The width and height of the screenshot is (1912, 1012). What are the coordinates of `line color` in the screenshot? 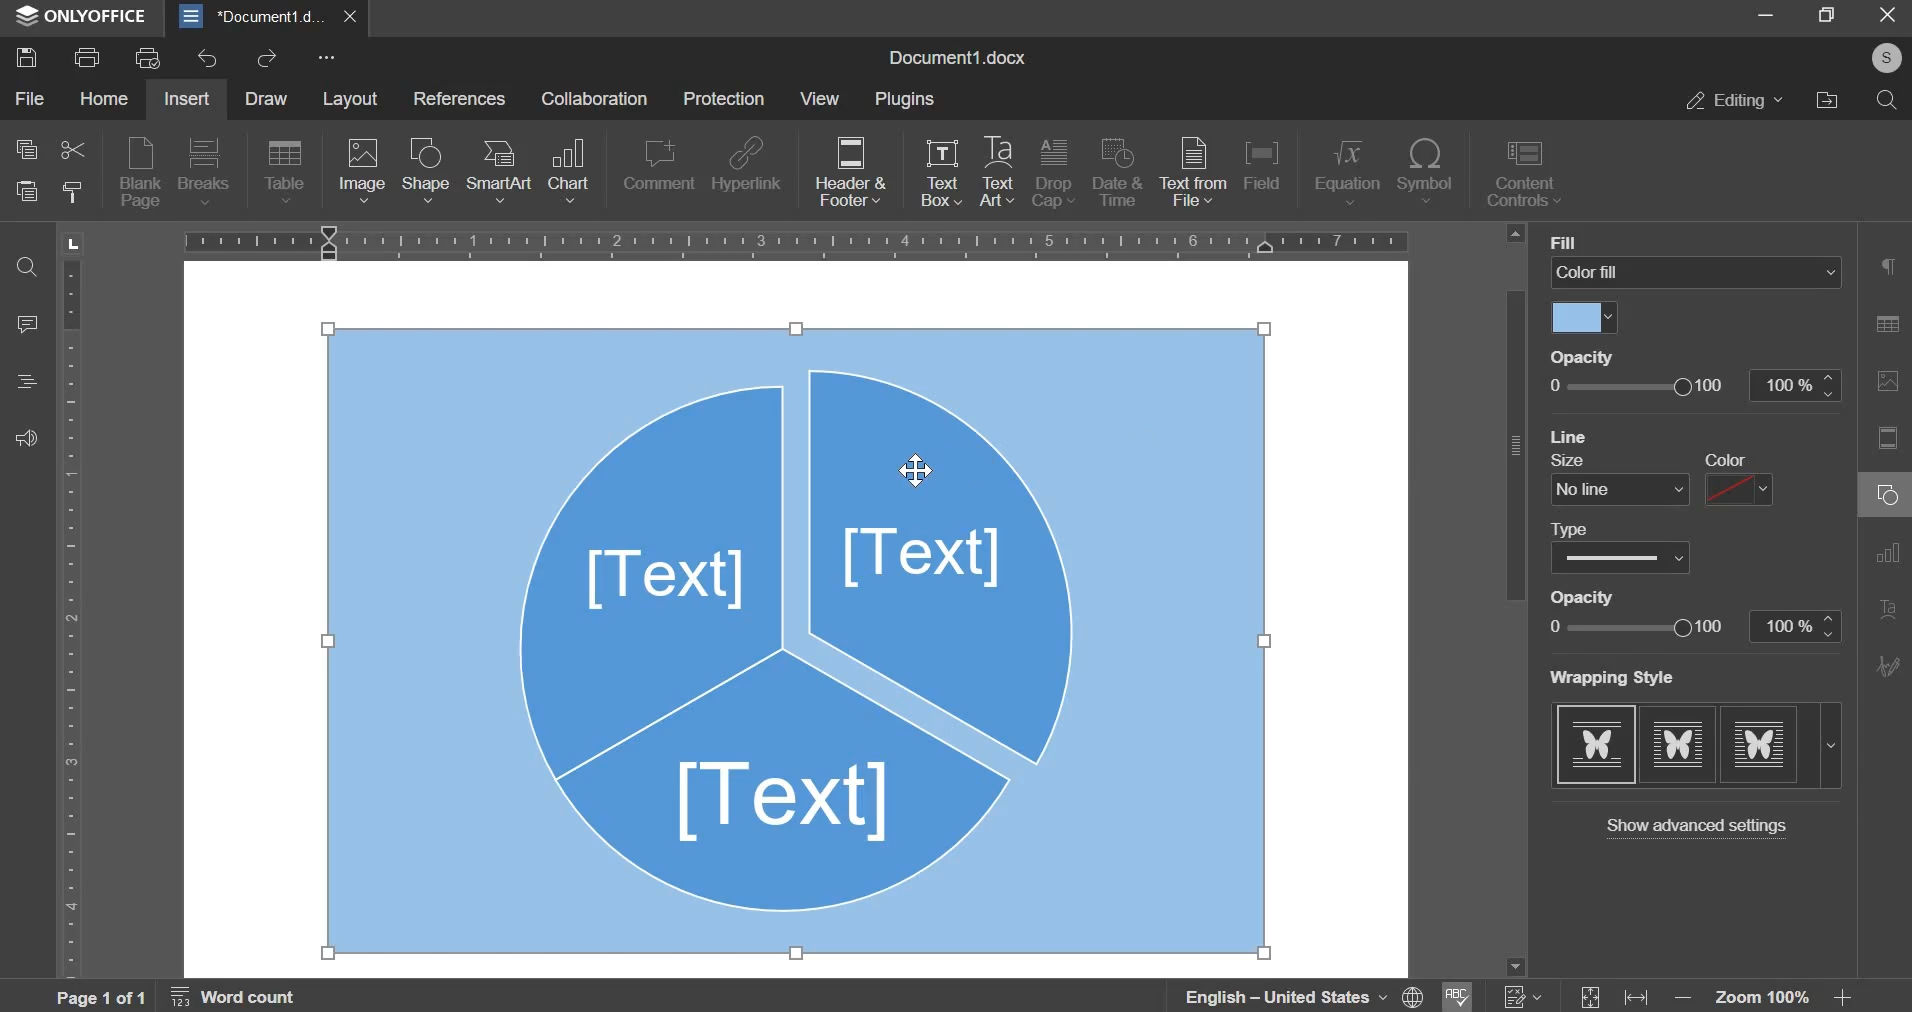 It's located at (1742, 489).